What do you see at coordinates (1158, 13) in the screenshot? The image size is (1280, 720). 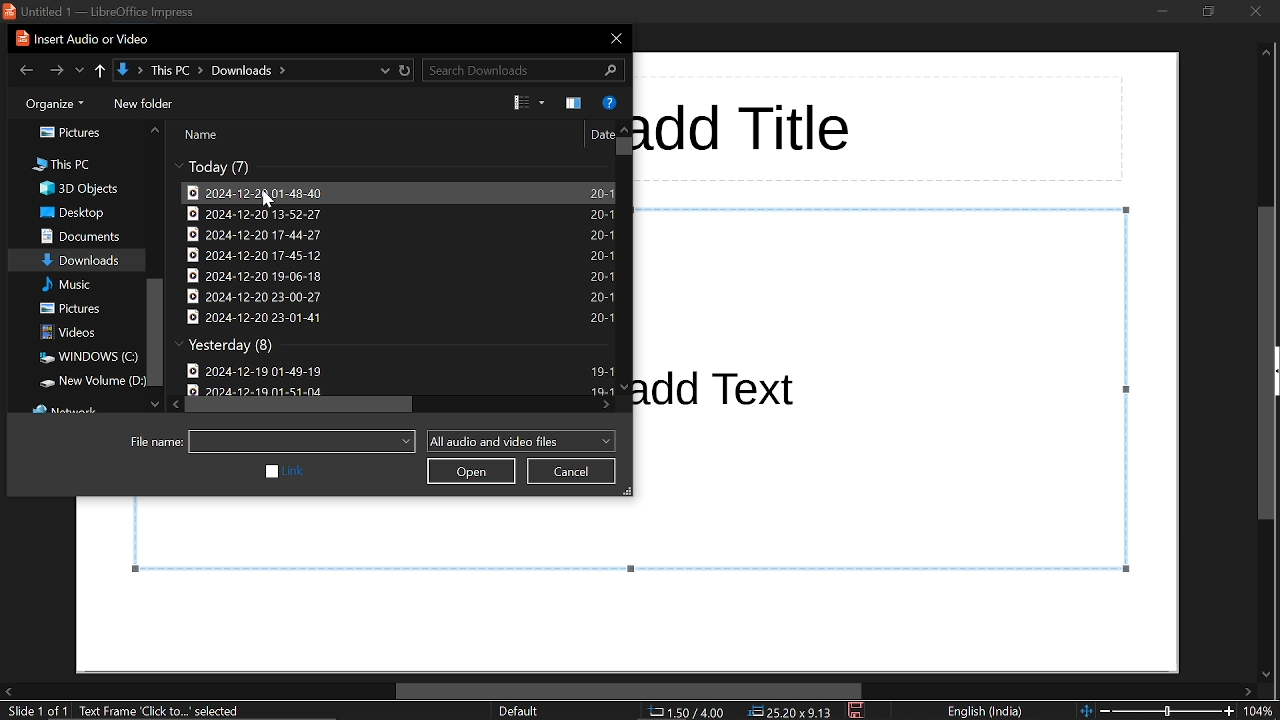 I see `minimize` at bounding box center [1158, 13].